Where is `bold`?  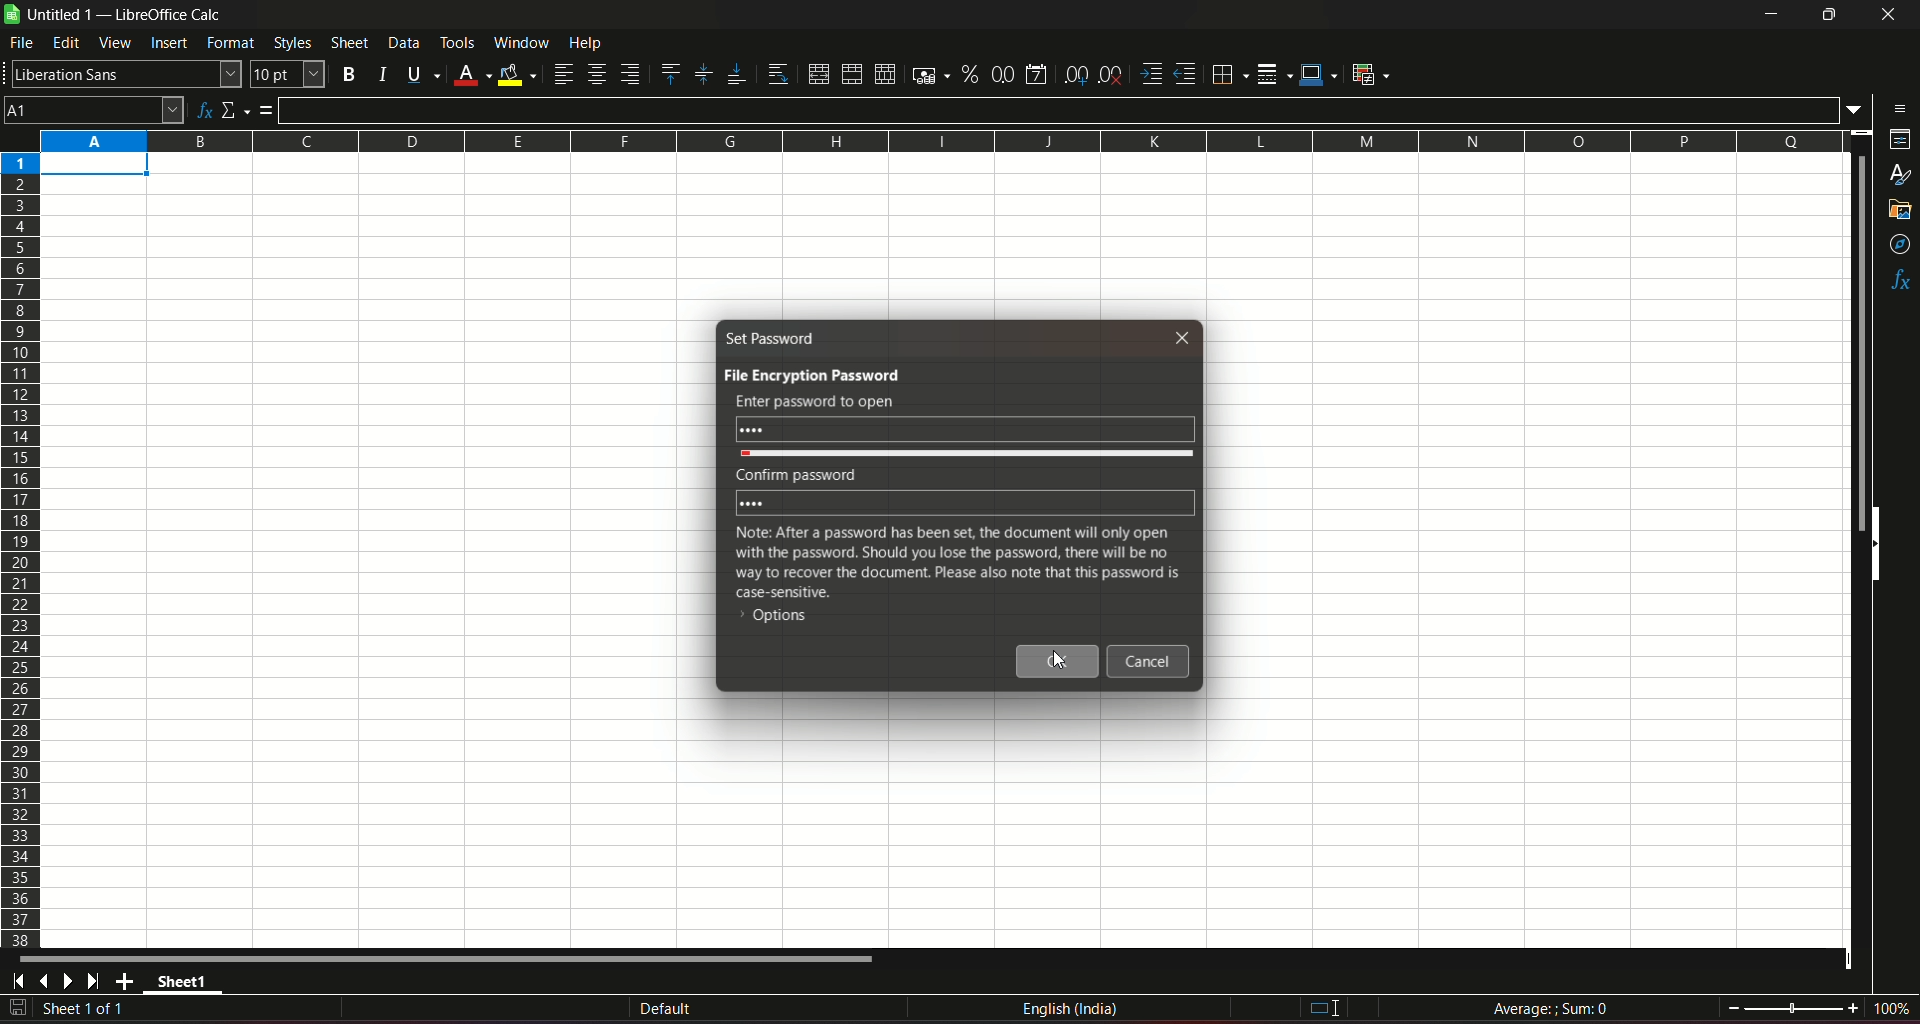
bold is located at coordinates (349, 72).